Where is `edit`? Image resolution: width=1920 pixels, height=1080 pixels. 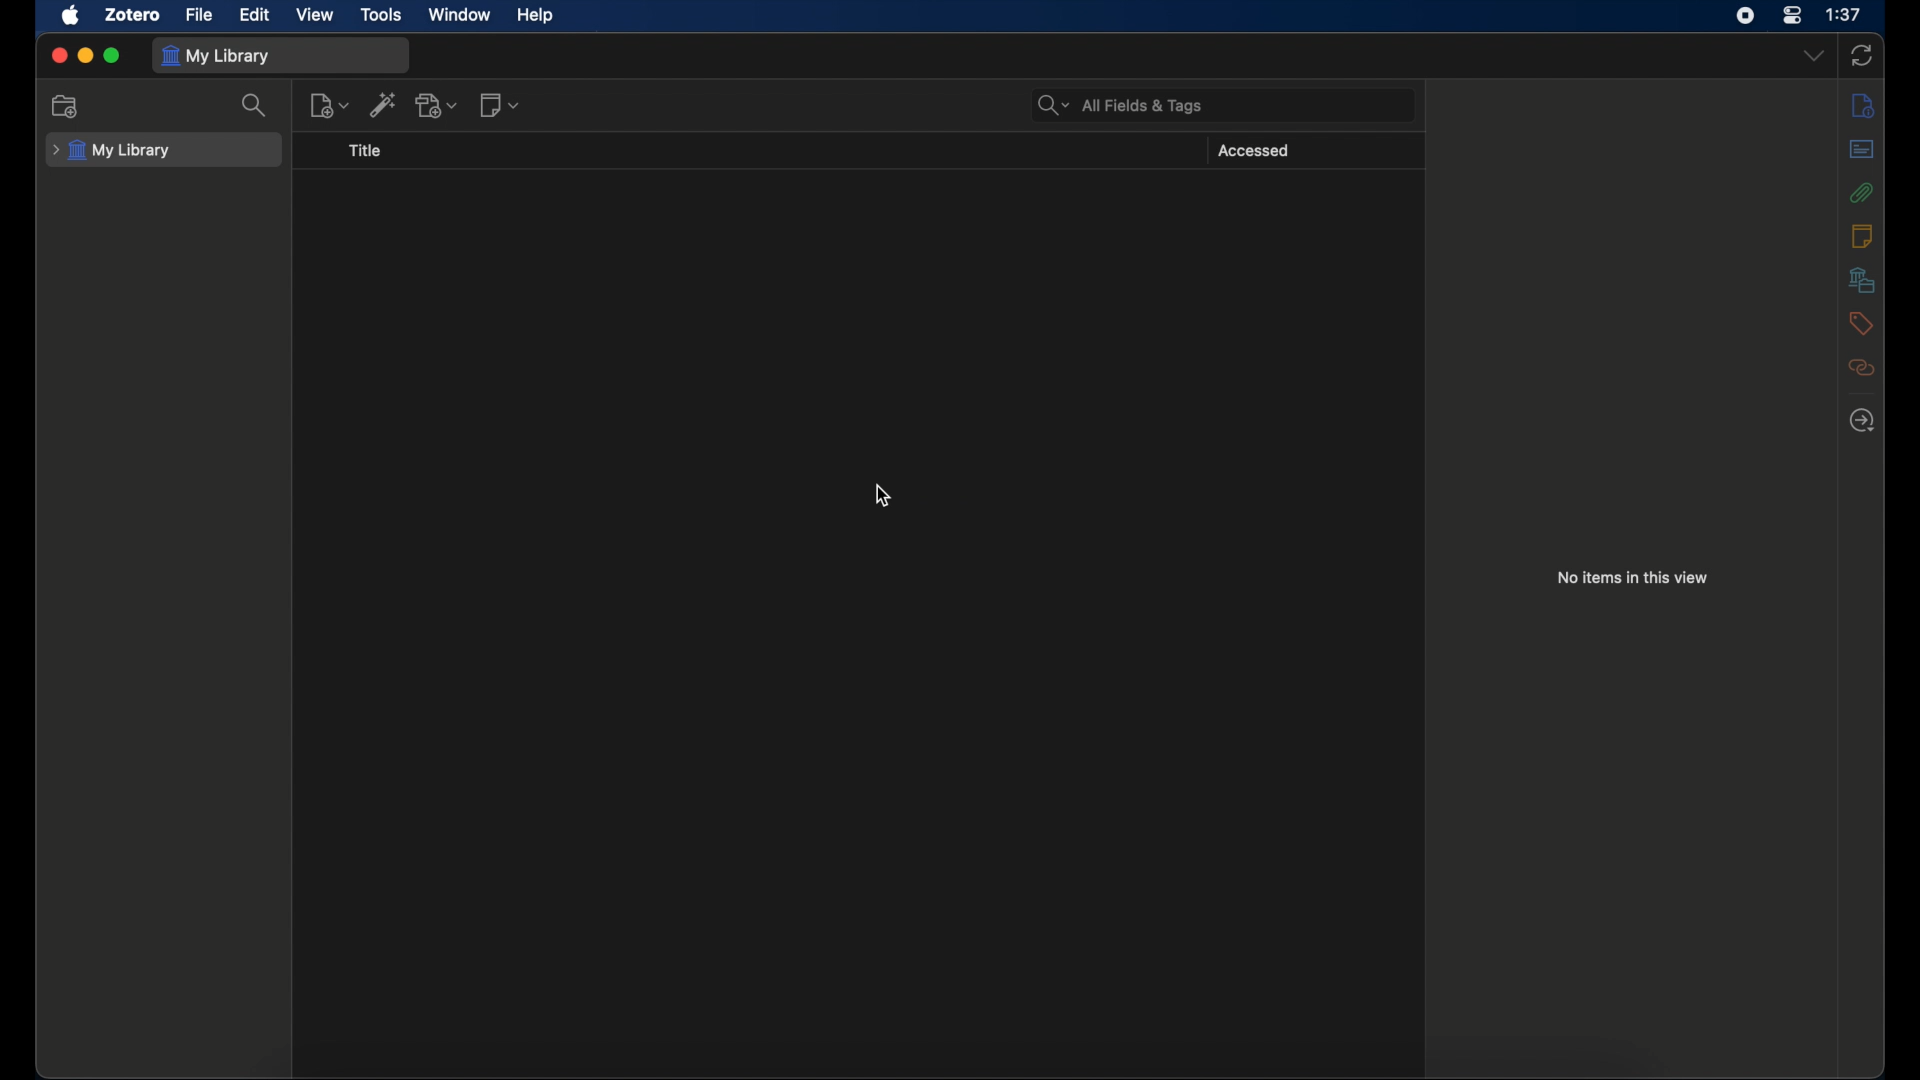 edit is located at coordinates (259, 15).